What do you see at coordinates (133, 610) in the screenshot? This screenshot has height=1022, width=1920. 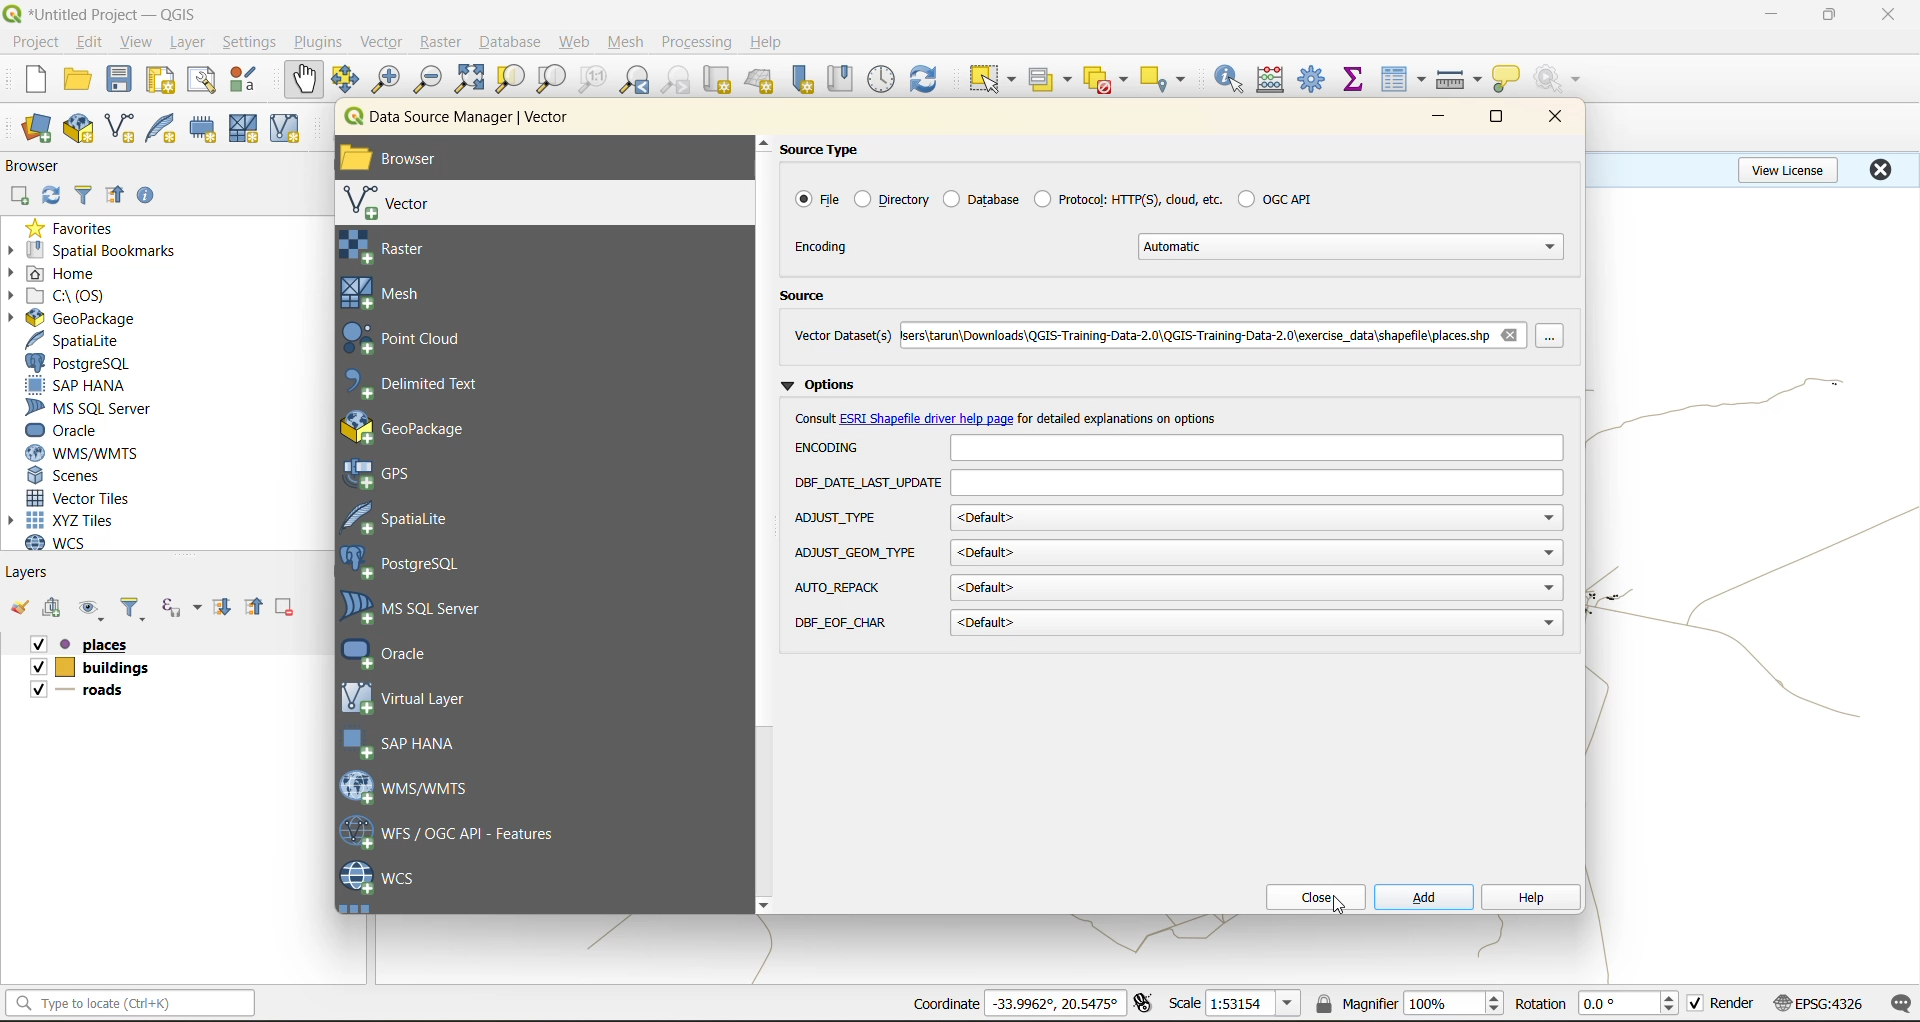 I see `filter` at bounding box center [133, 610].